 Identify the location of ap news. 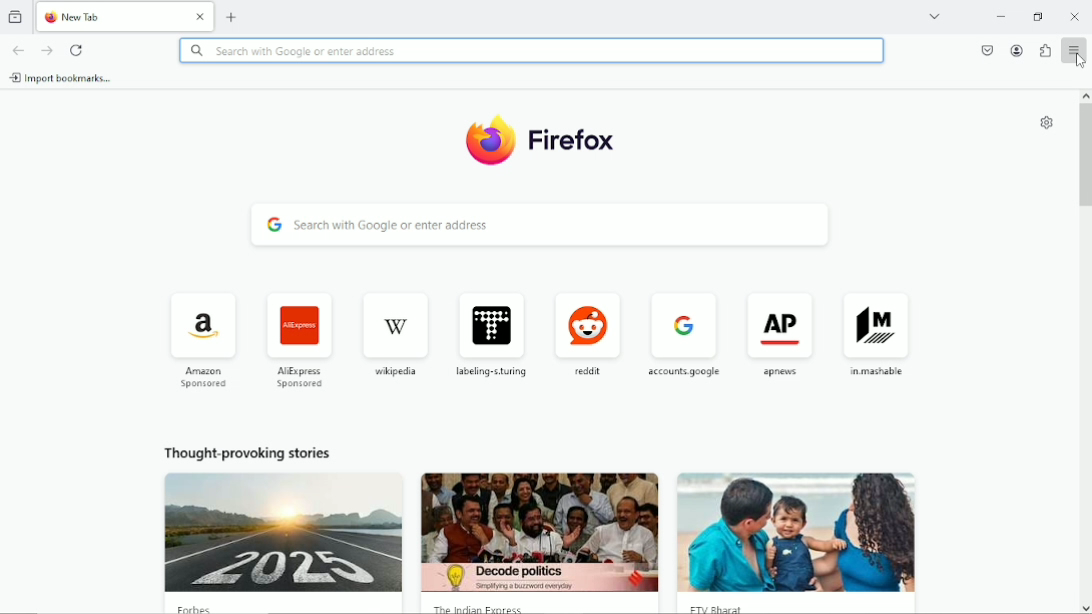
(780, 333).